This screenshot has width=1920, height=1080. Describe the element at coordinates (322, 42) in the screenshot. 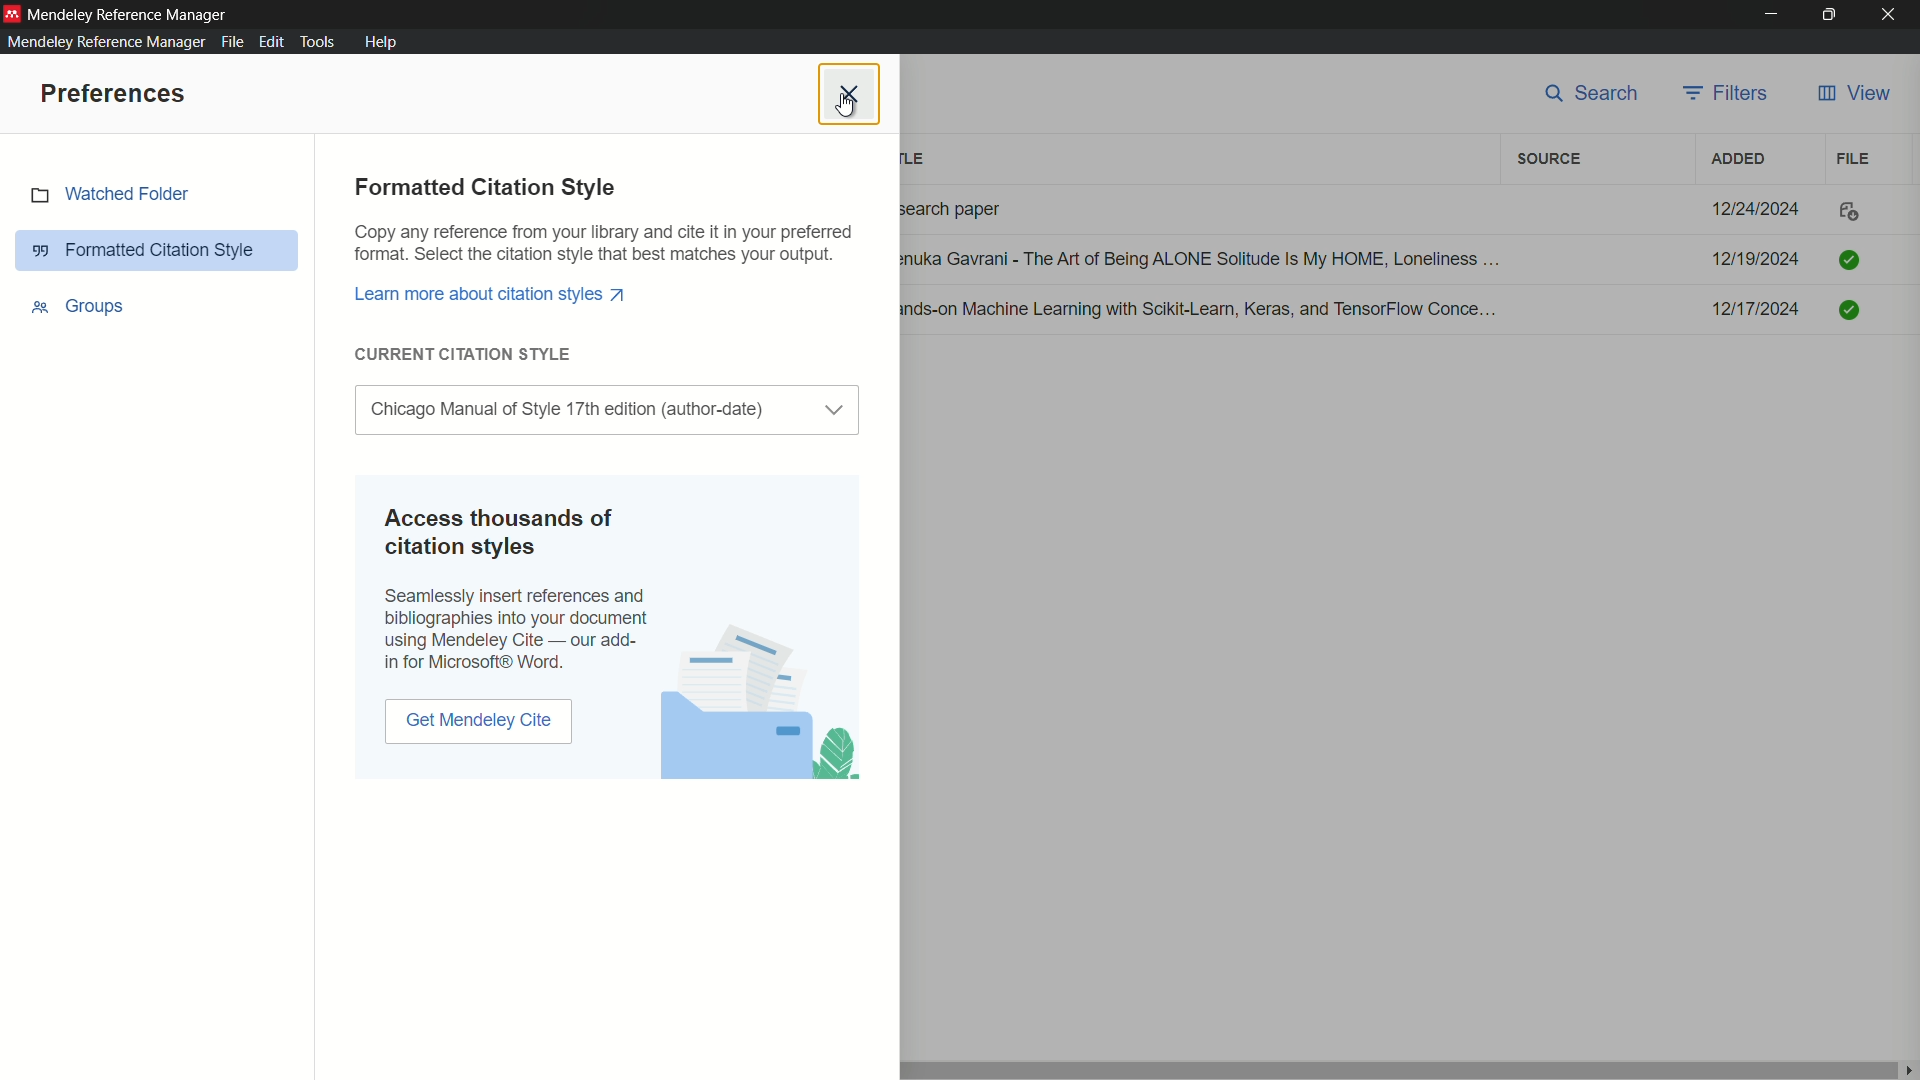

I see `tools menu` at that location.